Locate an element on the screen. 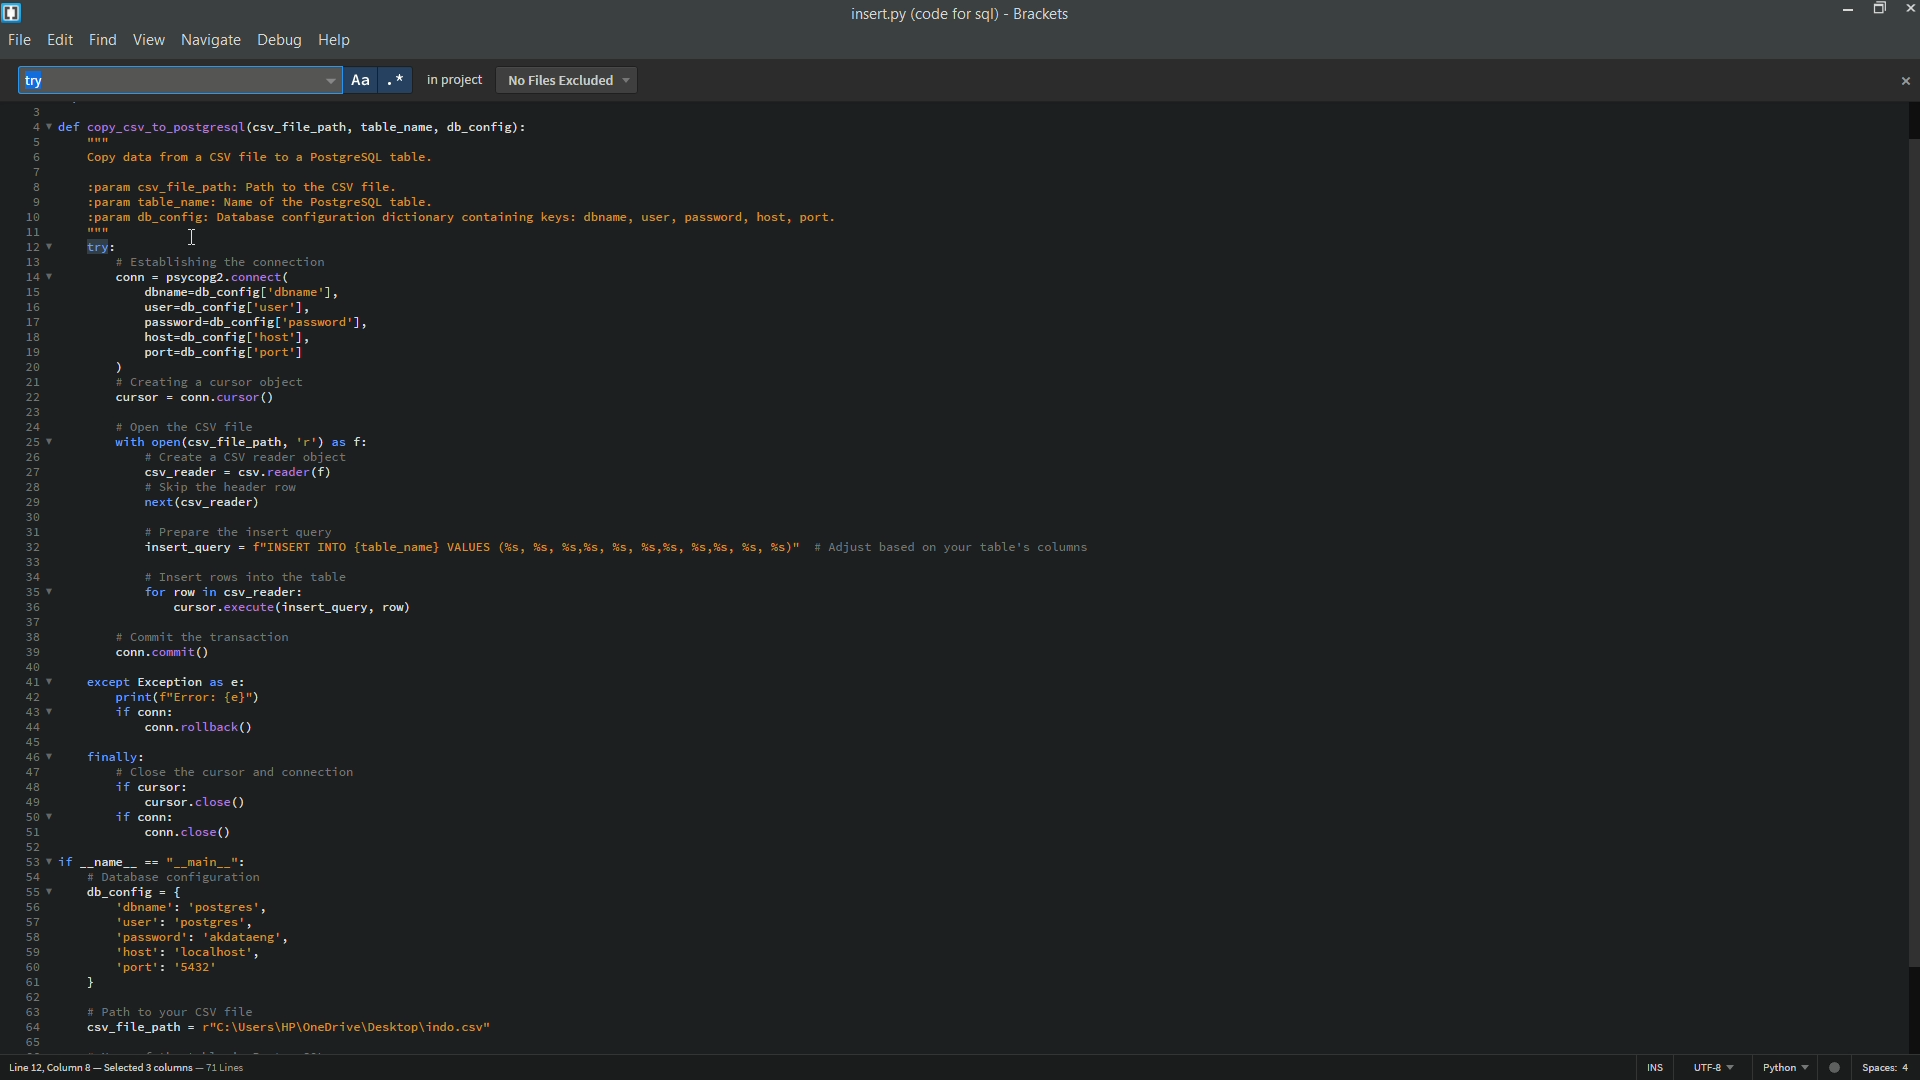  close is located at coordinates (1904, 82).